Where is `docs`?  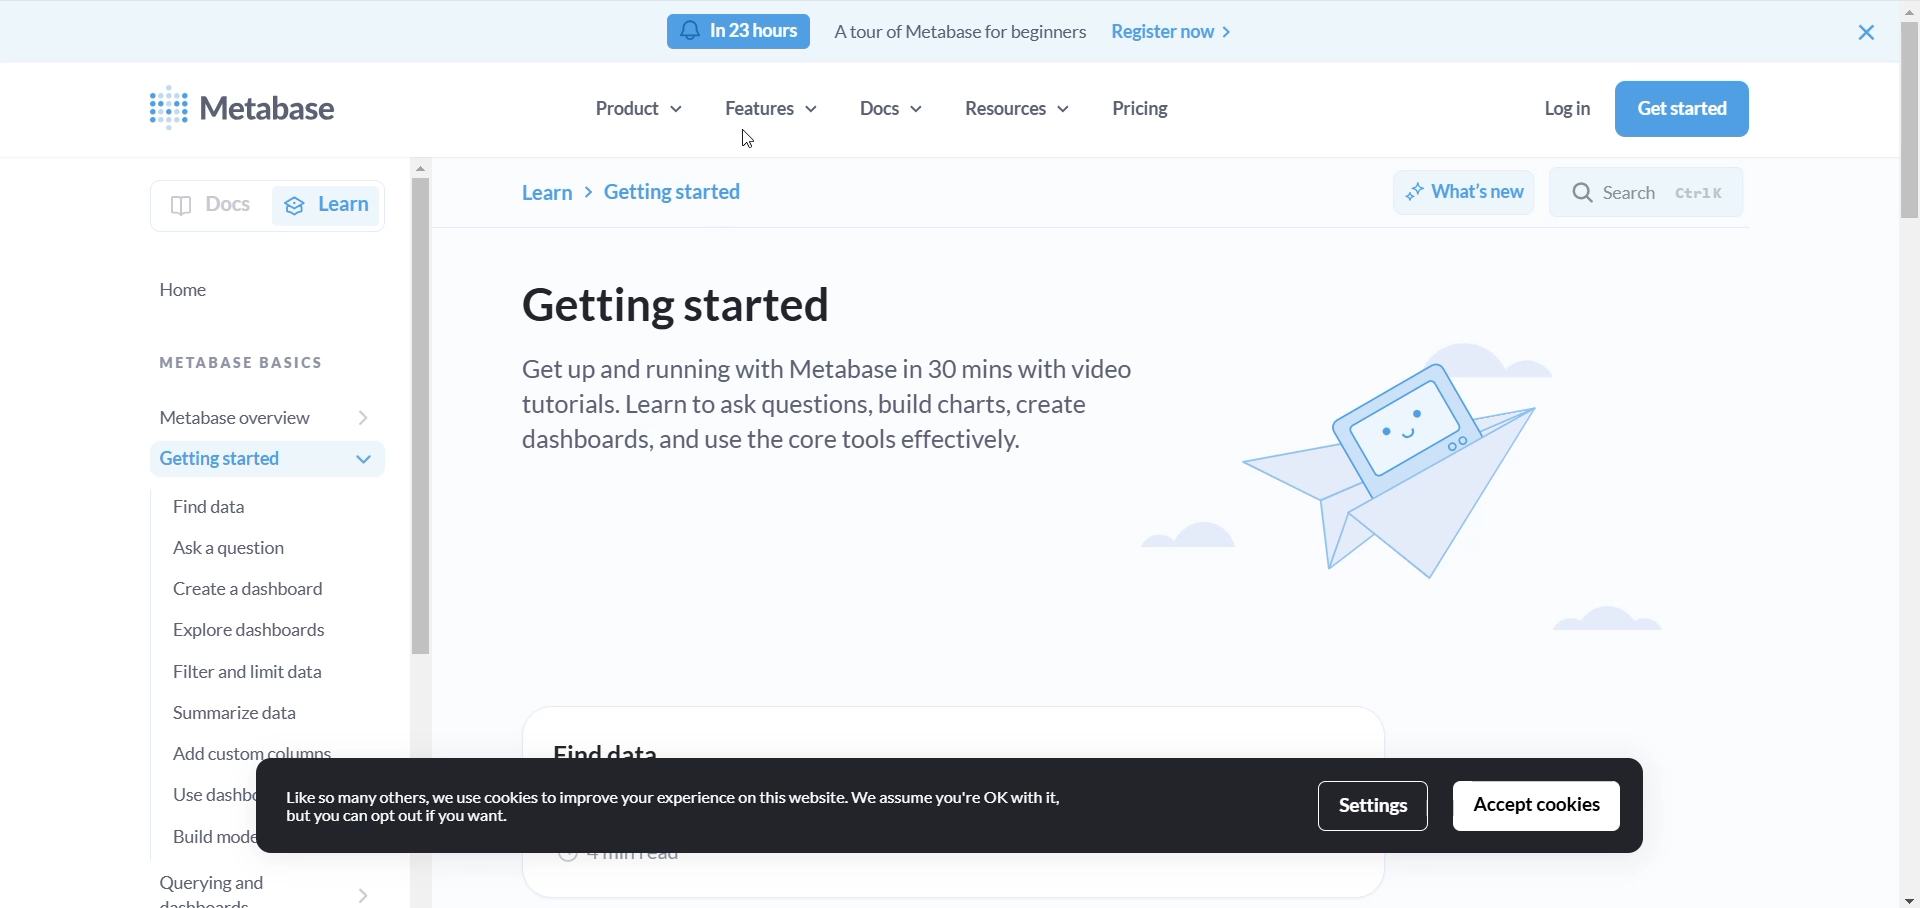
docs is located at coordinates (898, 111).